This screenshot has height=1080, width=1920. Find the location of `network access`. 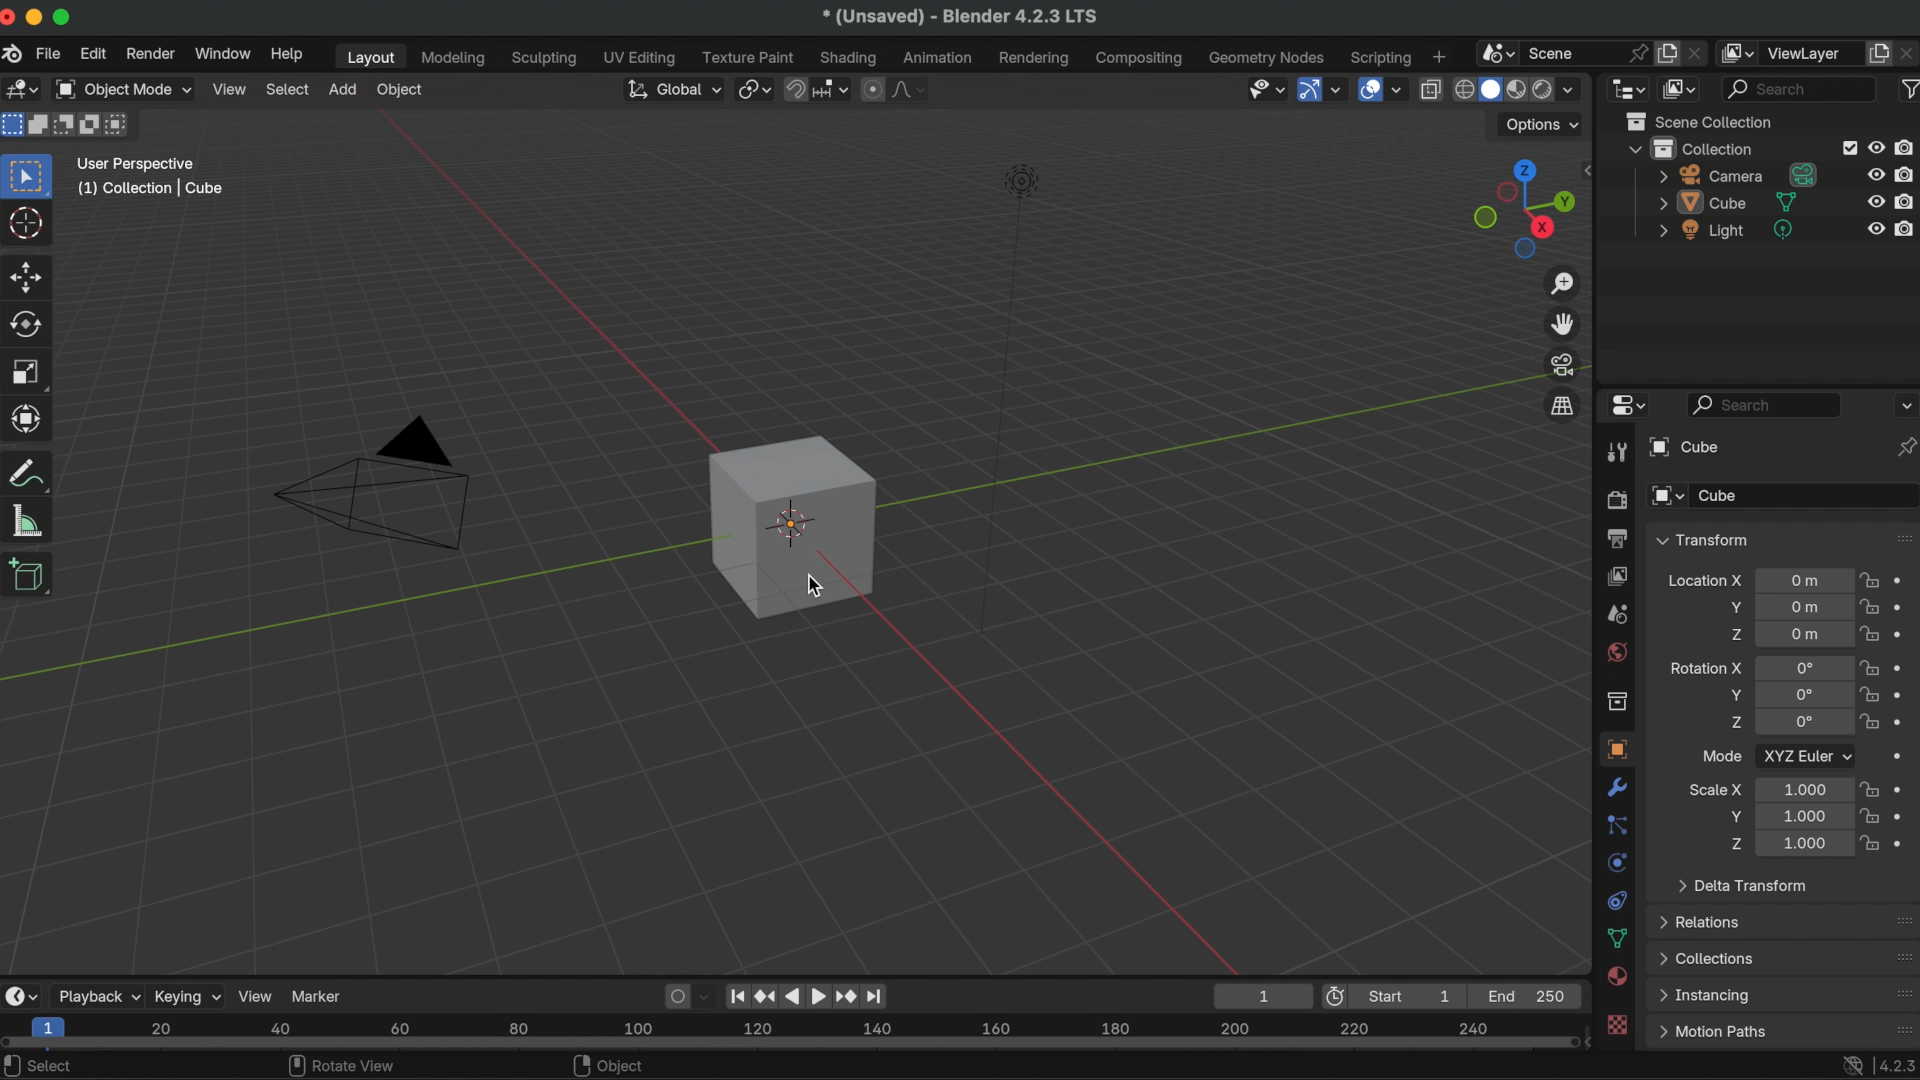

network access is located at coordinates (1850, 1064).